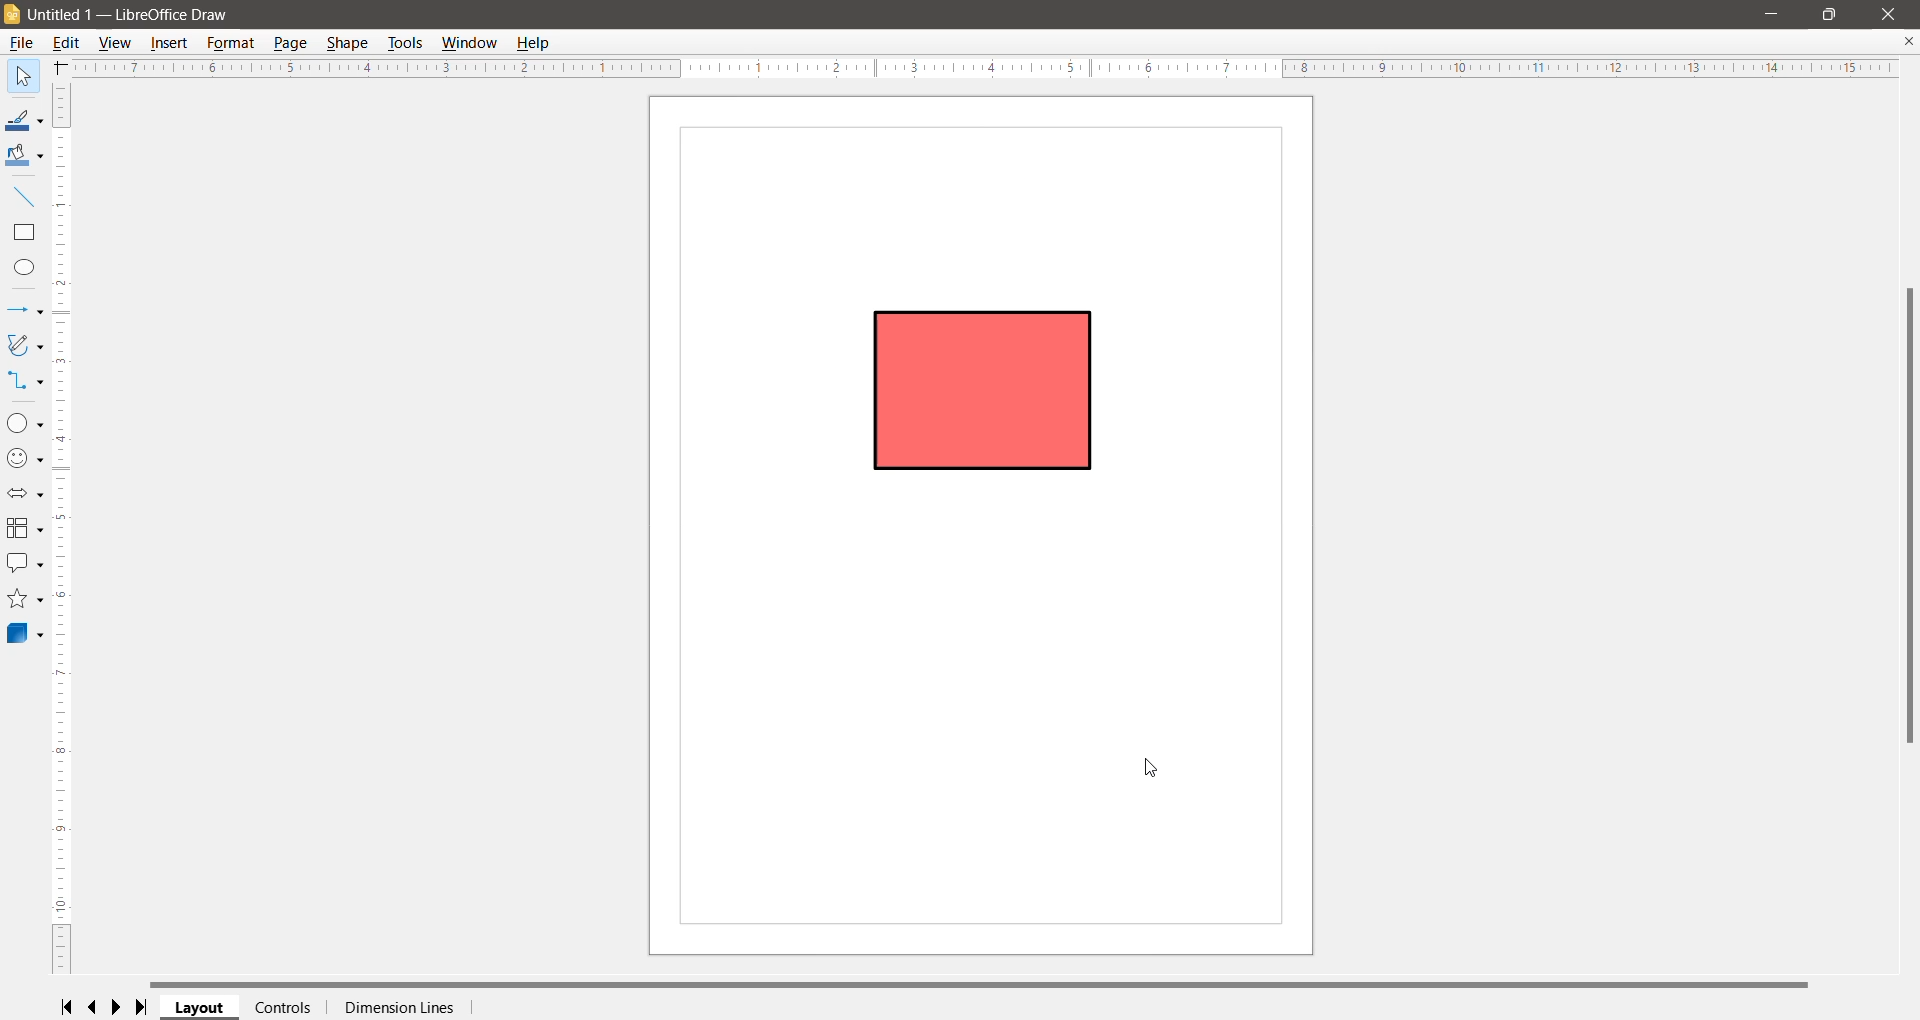 Image resolution: width=1920 pixels, height=1020 pixels. I want to click on Scroll to first page, so click(69, 1007).